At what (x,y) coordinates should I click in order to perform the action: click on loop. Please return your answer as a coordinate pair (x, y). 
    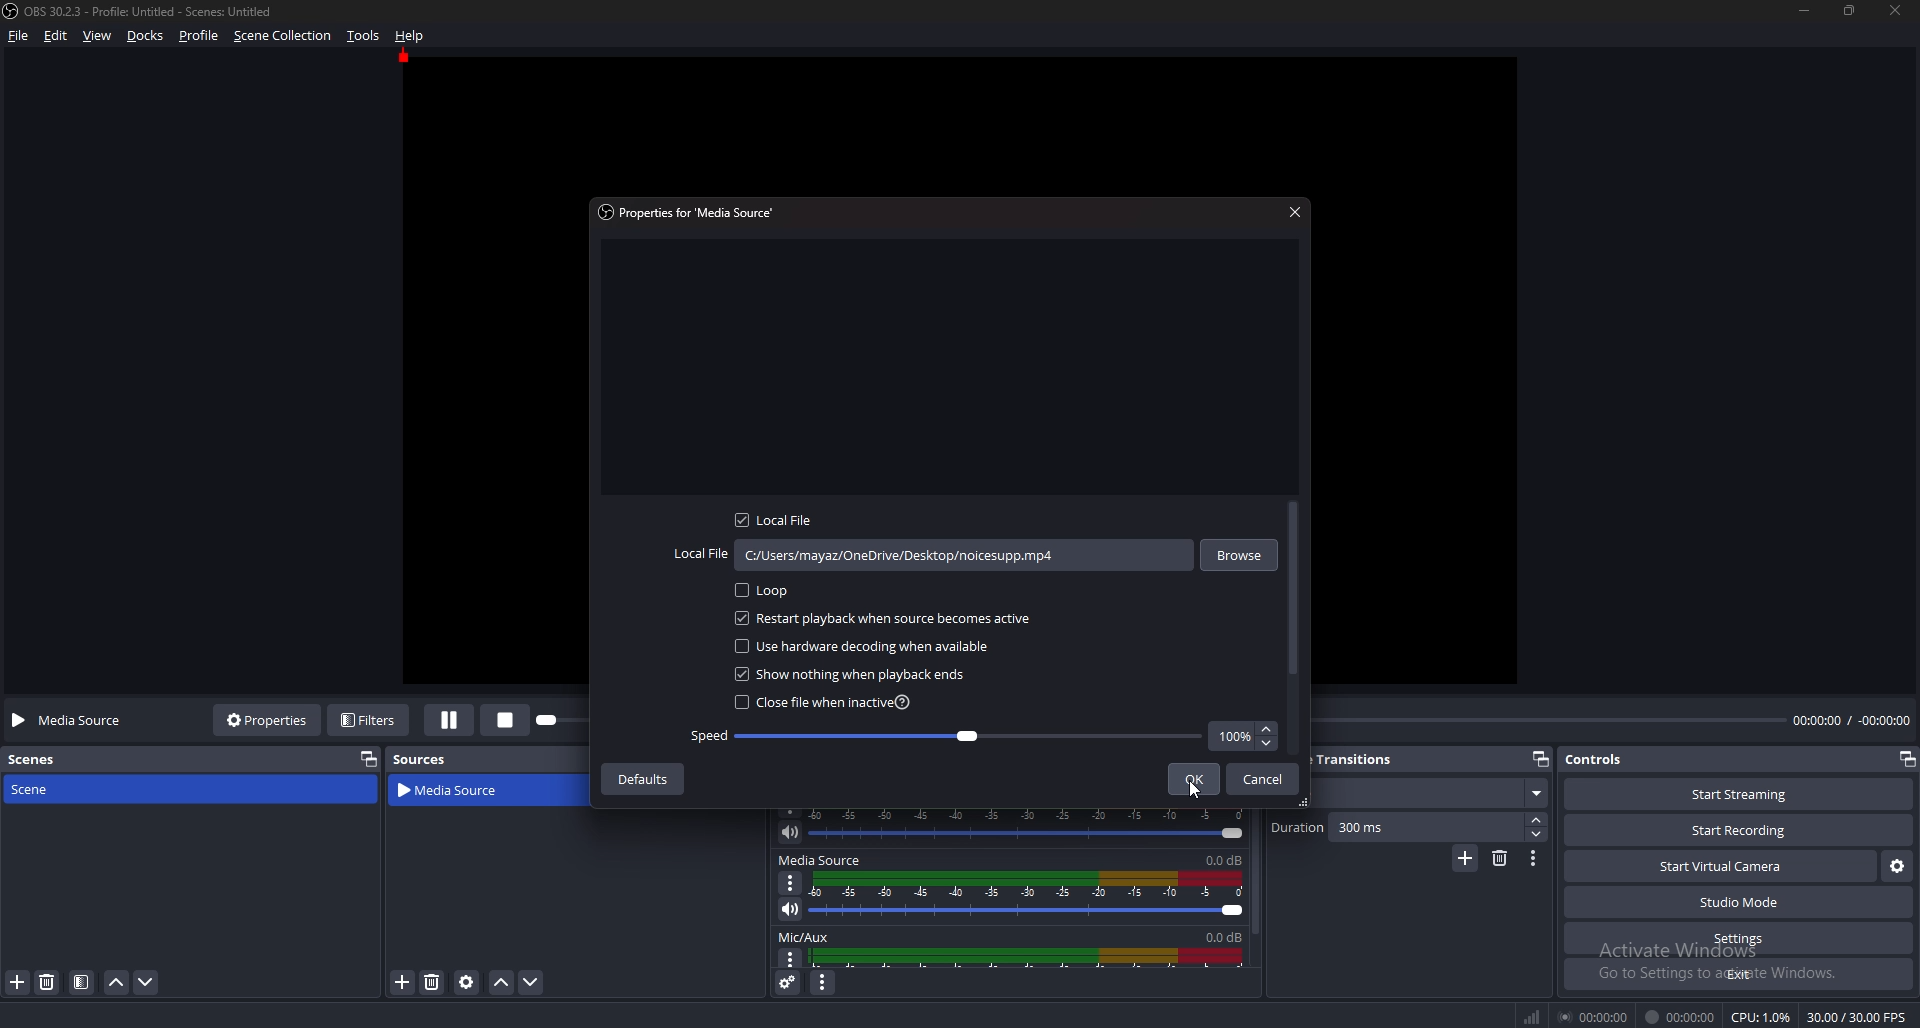
    Looking at the image, I should click on (770, 591).